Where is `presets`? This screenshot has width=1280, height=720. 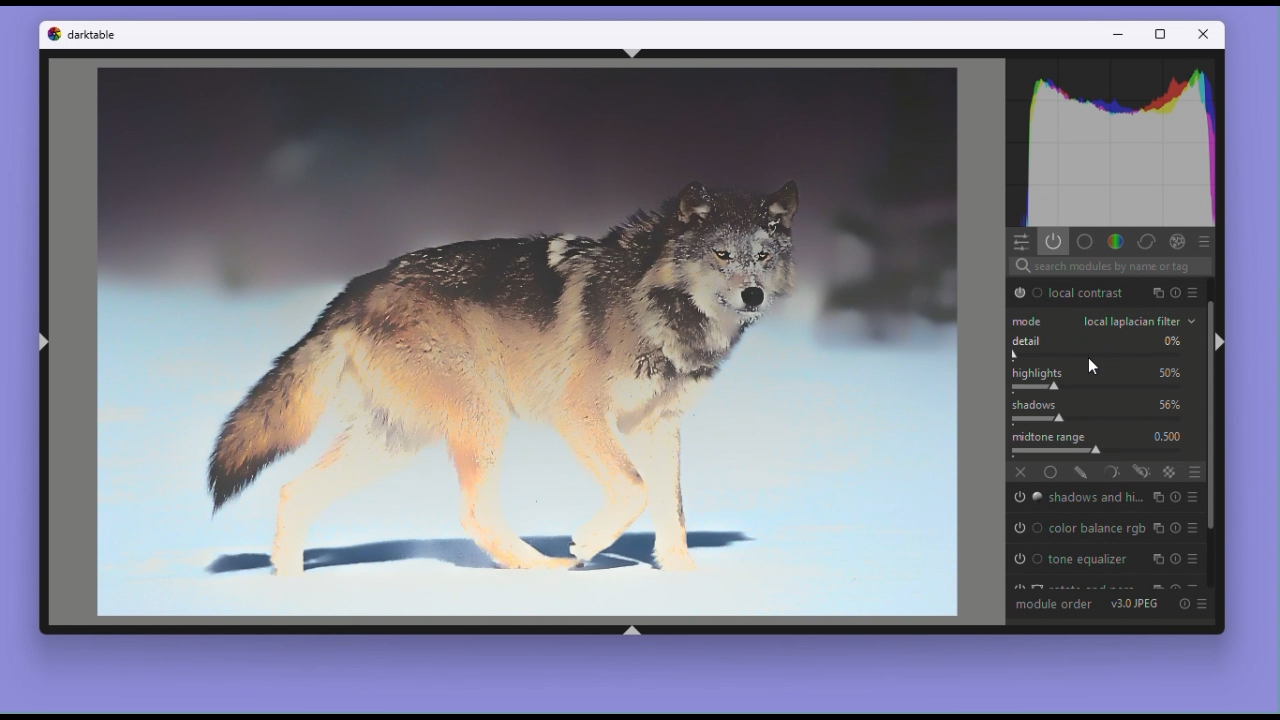
presets is located at coordinates (1196, 497).